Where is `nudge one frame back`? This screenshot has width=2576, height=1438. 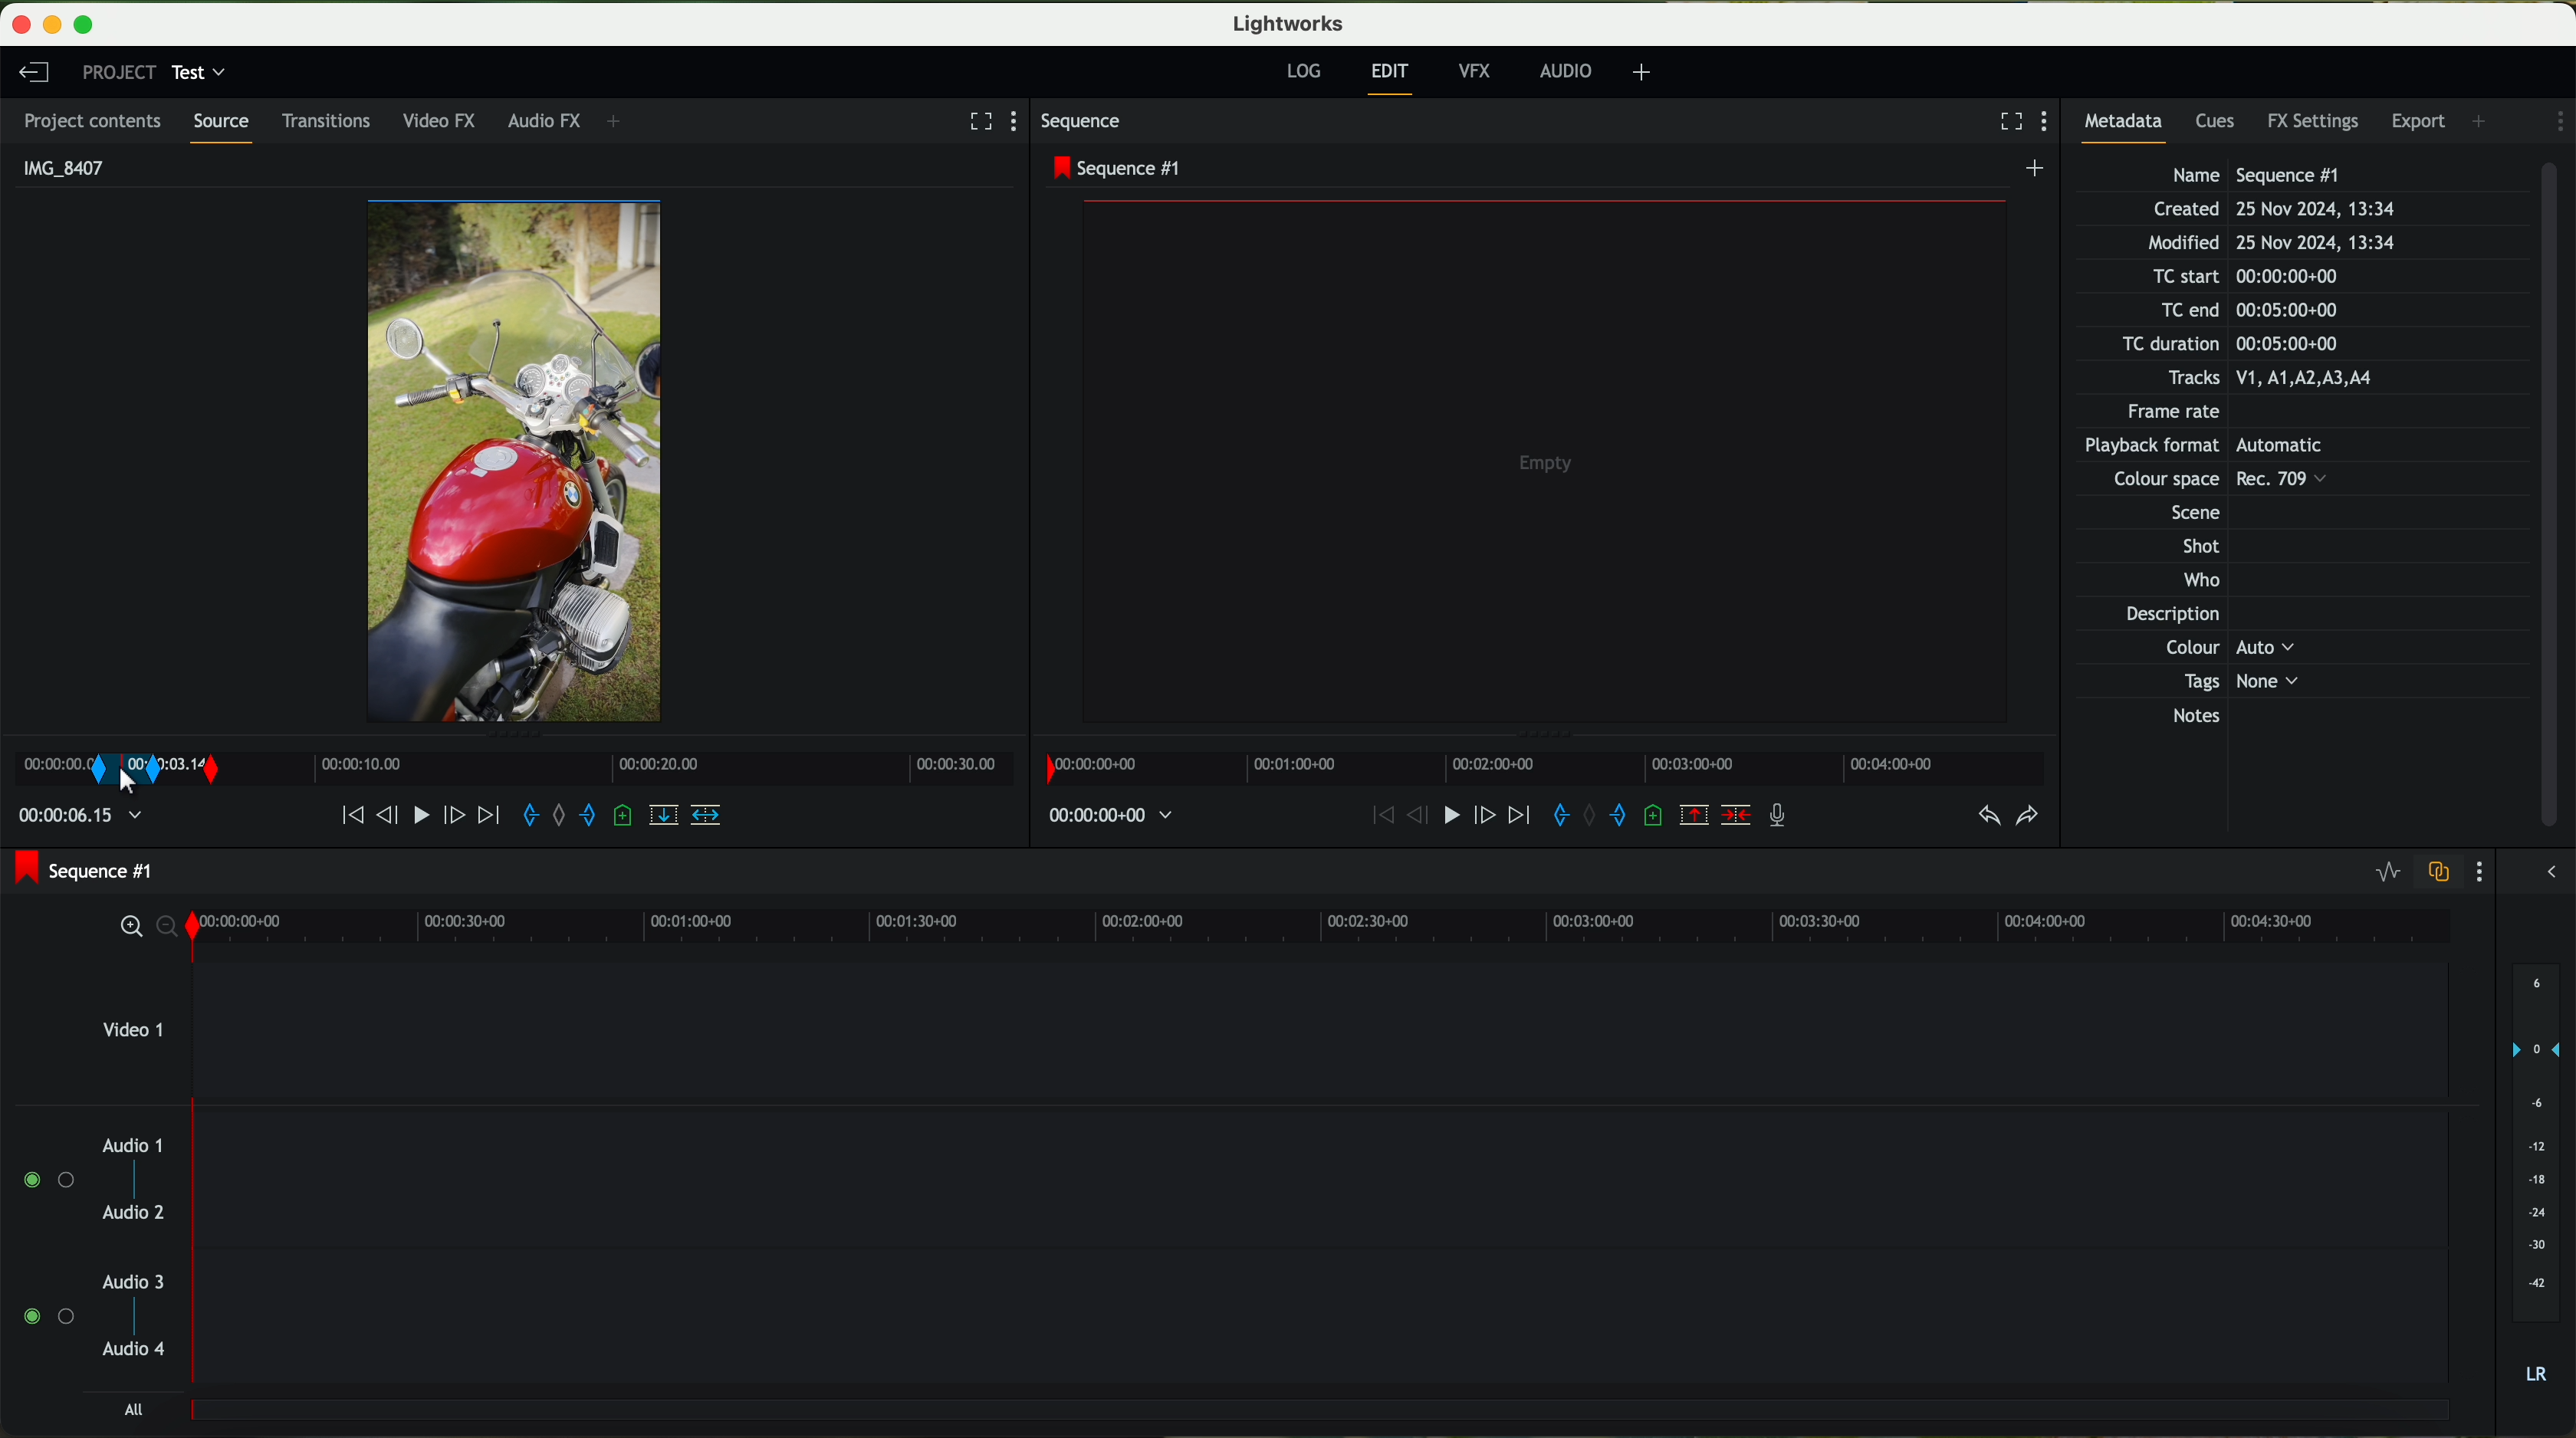 nudge one frame back is located at coordinates (391, 813).